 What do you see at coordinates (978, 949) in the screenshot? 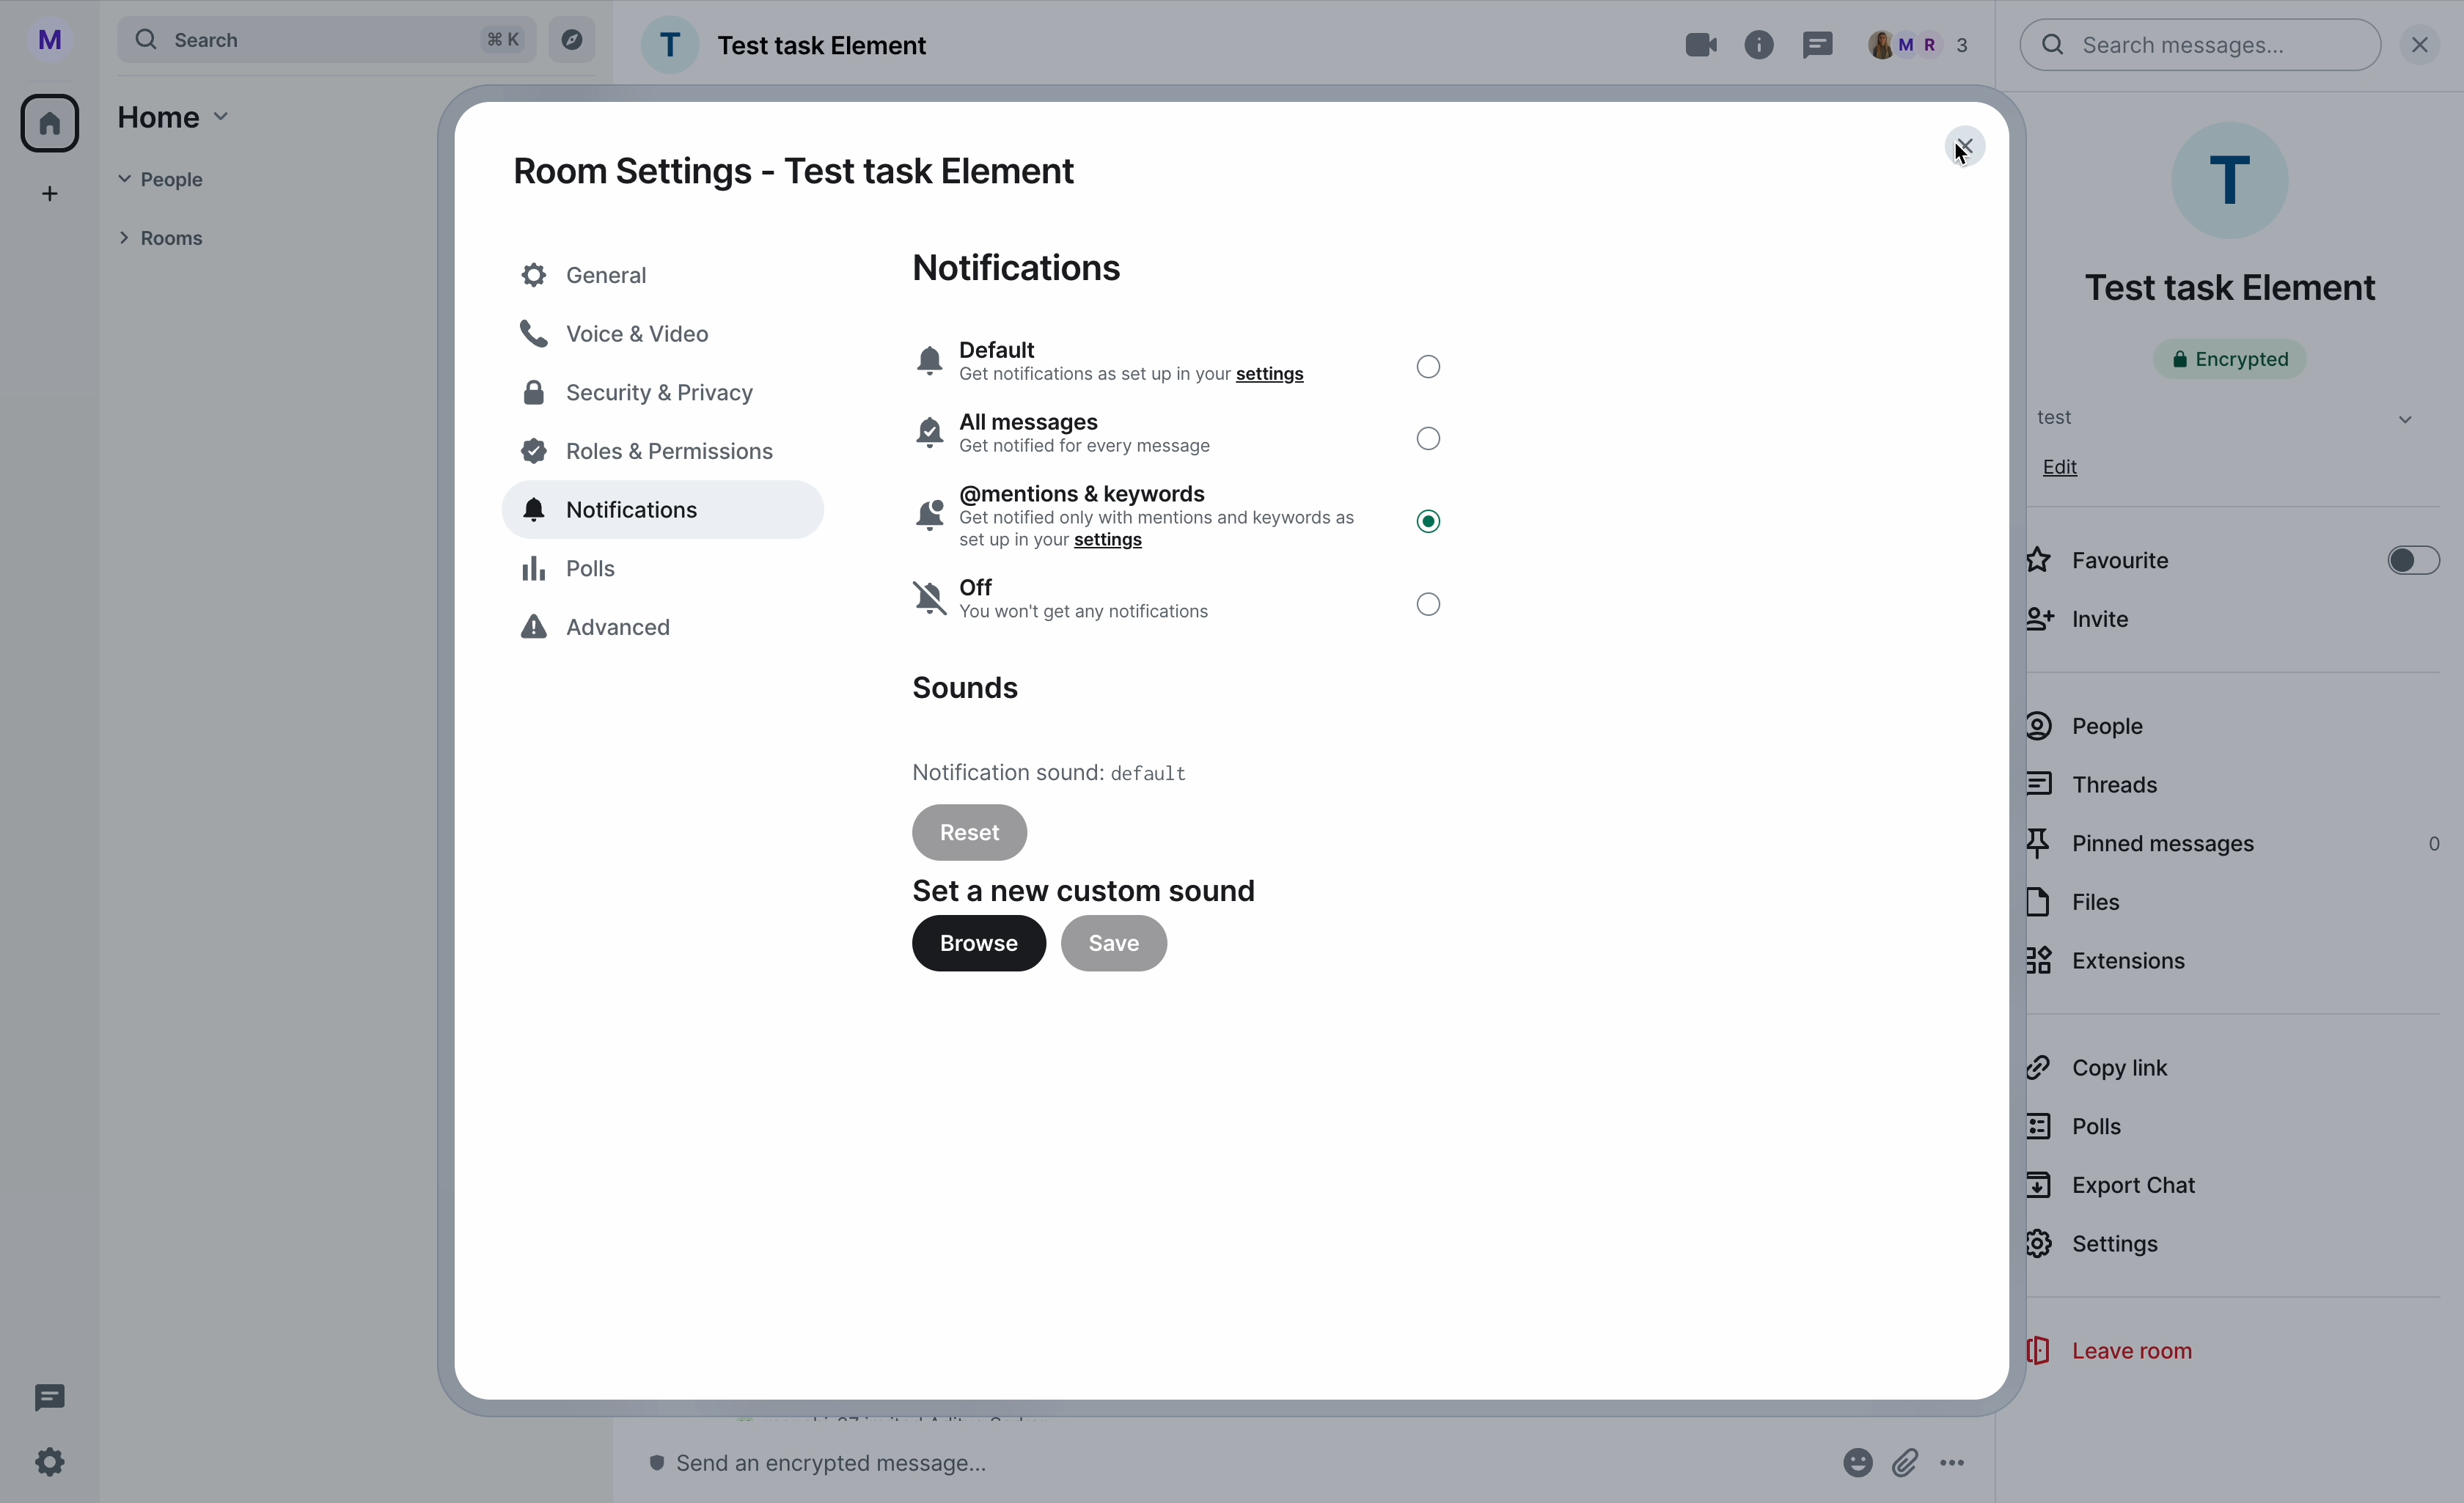
I see `browse button` at bounding box center [978, 949].